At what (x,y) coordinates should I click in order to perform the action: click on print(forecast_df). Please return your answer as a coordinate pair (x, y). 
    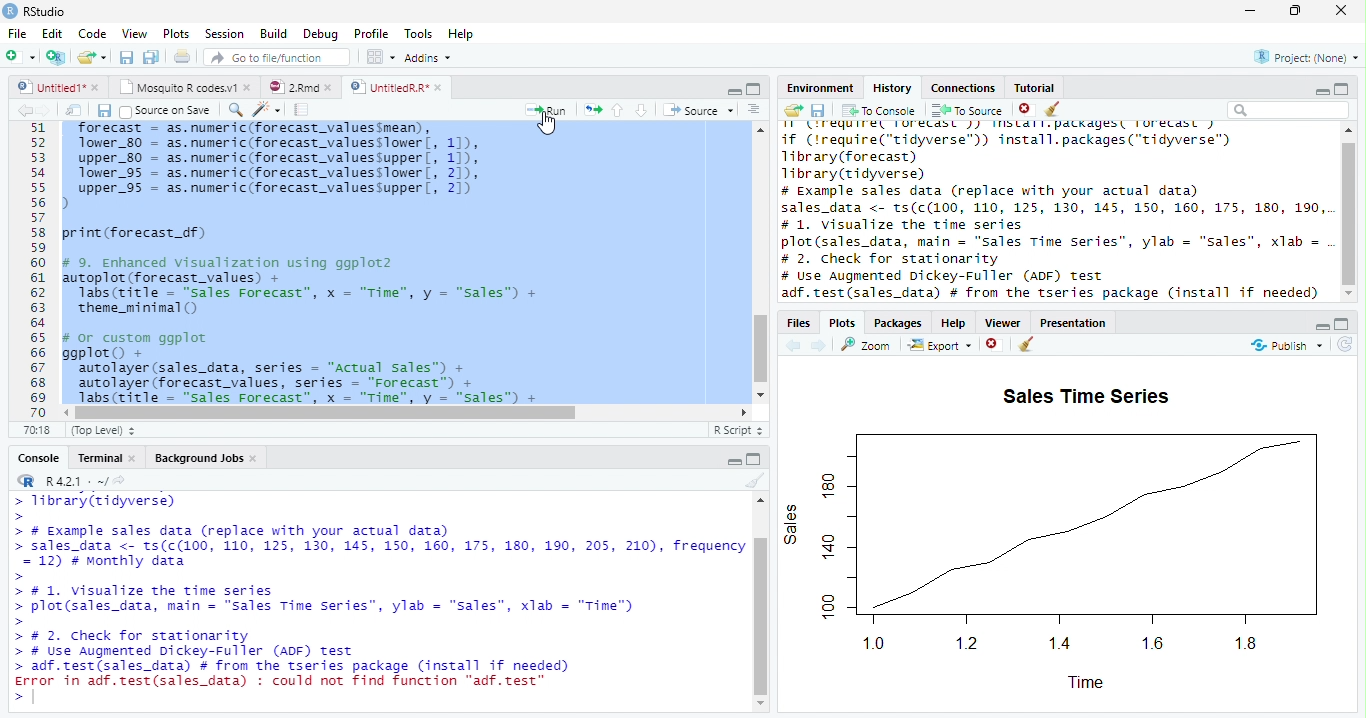
    Looking at the image, I should click on (142, 233).